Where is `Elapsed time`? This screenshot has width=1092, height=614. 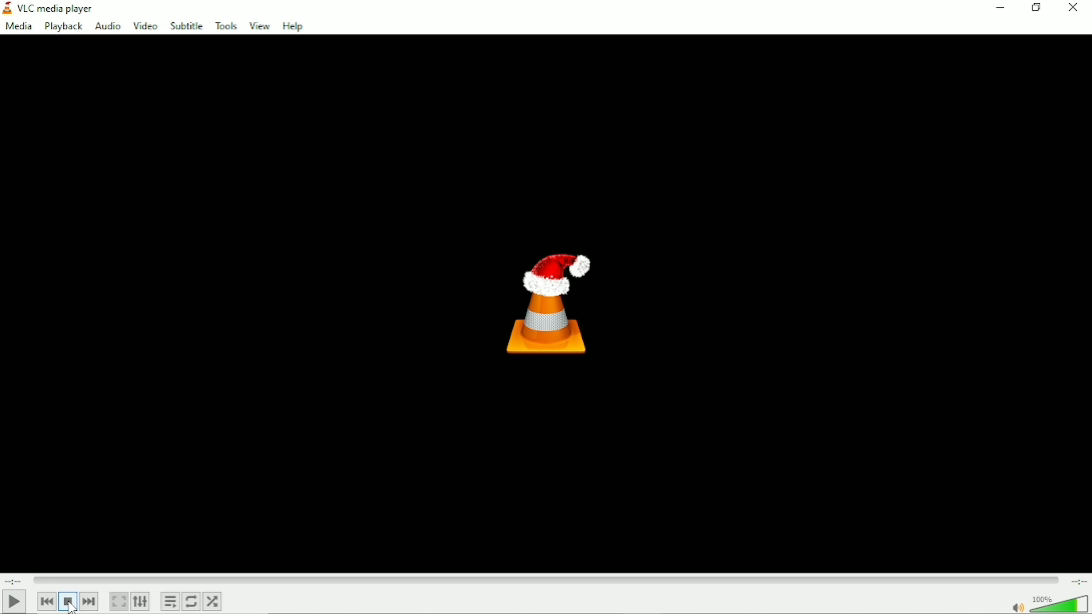
Elapsed time is located at coordinates (14, 580).